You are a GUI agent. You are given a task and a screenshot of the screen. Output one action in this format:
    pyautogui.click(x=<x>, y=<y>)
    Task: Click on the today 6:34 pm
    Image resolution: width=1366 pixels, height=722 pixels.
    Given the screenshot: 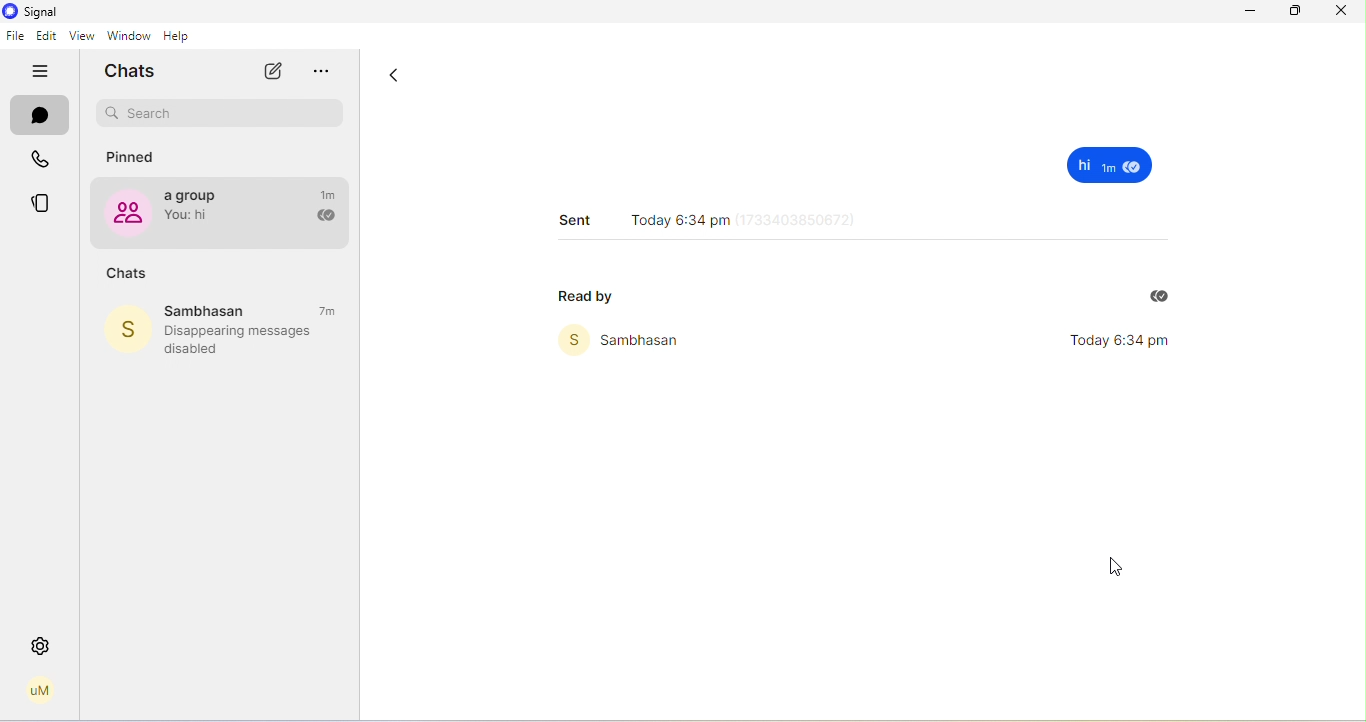 What is the action you would take?
    pyautogui.click(x=1134, y=342)
    